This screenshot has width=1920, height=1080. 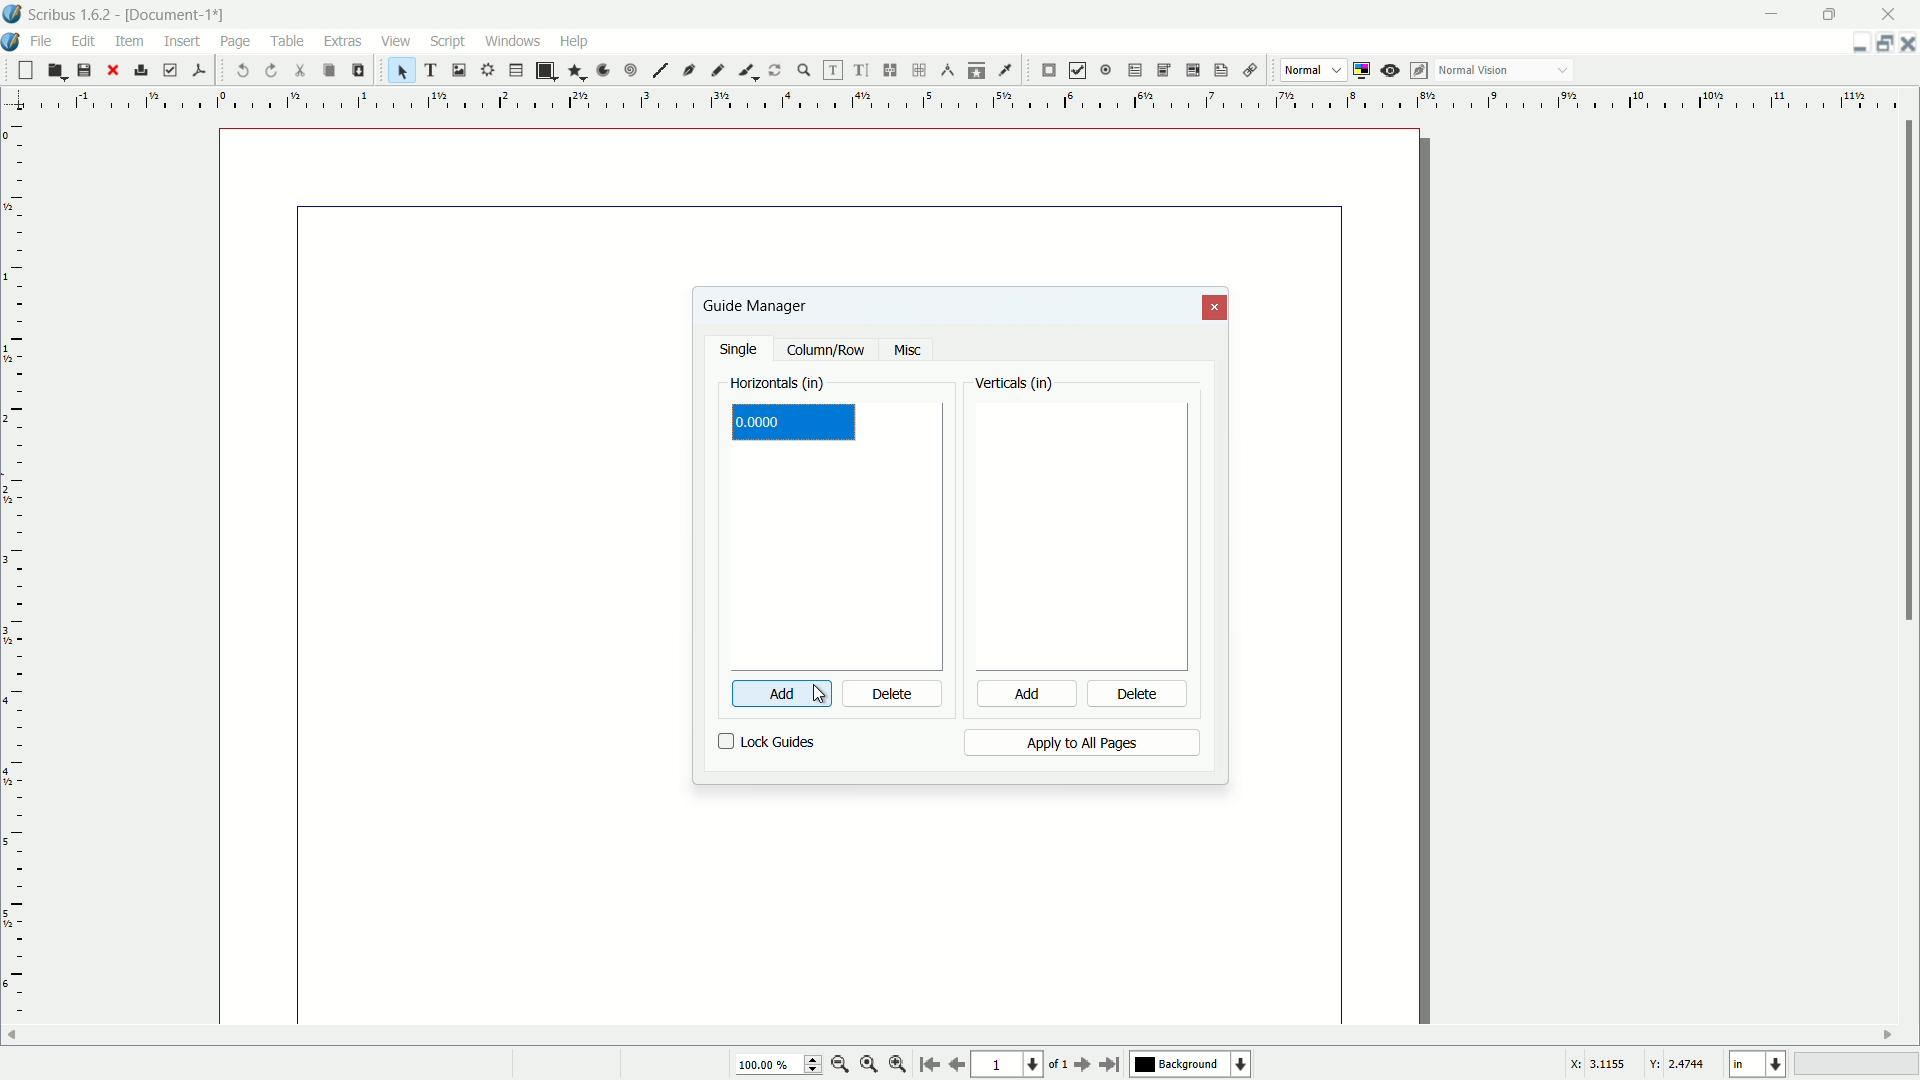 What do you see at coordinates (70, 16) in the screenshot?
I see `app name` at bounding box center [70, 16].